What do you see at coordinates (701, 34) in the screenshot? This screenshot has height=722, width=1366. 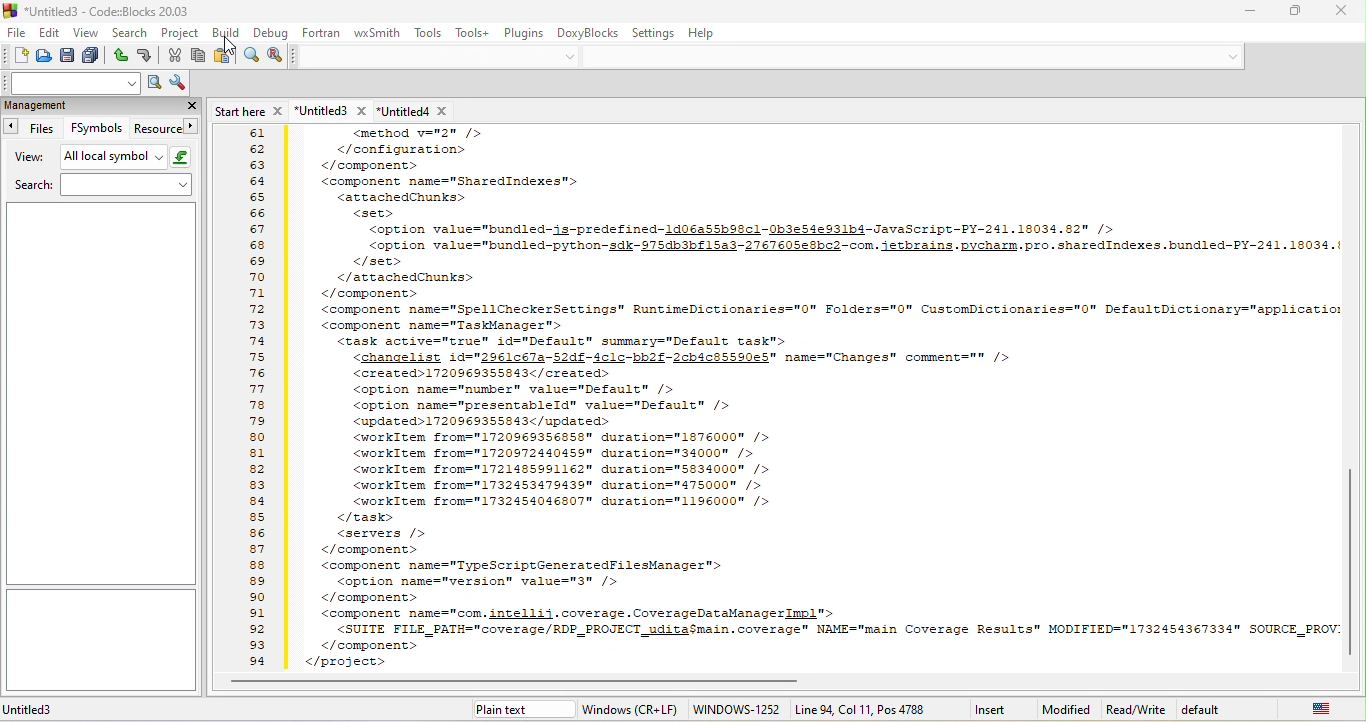 I see `help` at bounding box center [701, 34].